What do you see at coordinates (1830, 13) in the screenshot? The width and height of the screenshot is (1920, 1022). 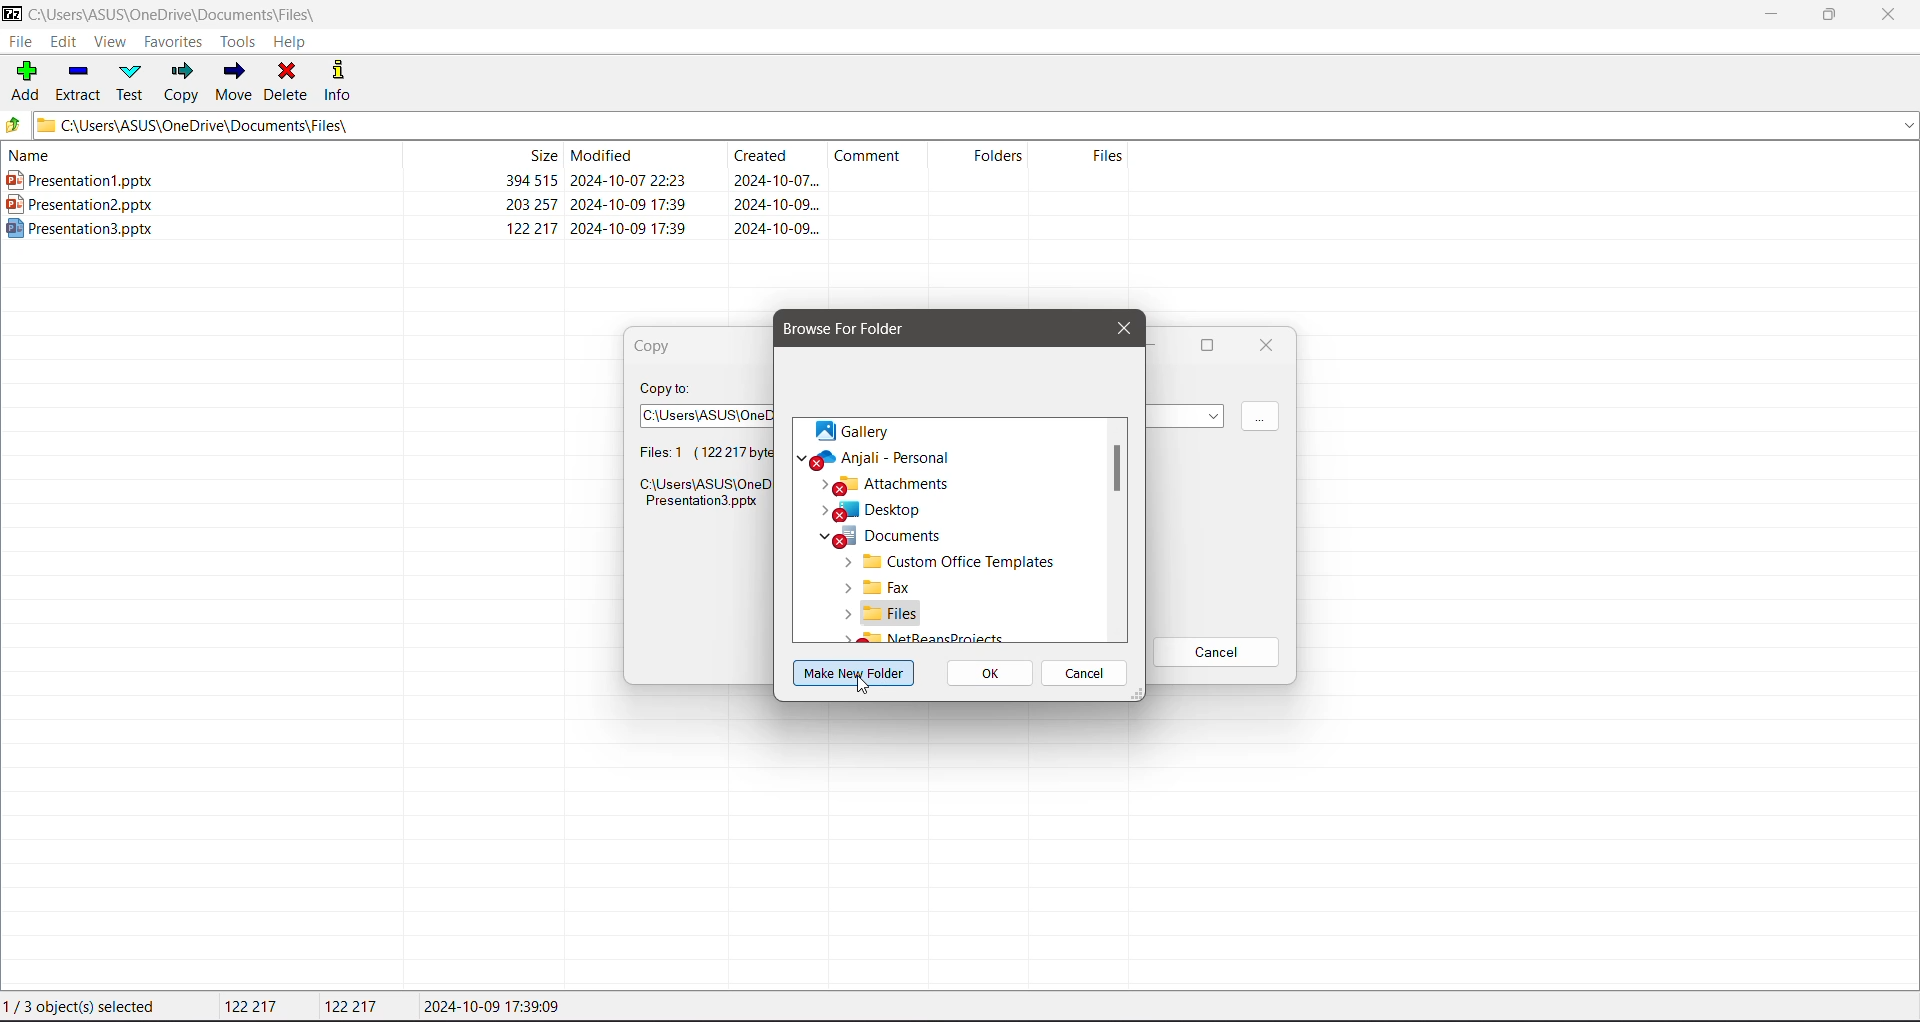 I see `Restore Down` at bounding box center [1830, 13].